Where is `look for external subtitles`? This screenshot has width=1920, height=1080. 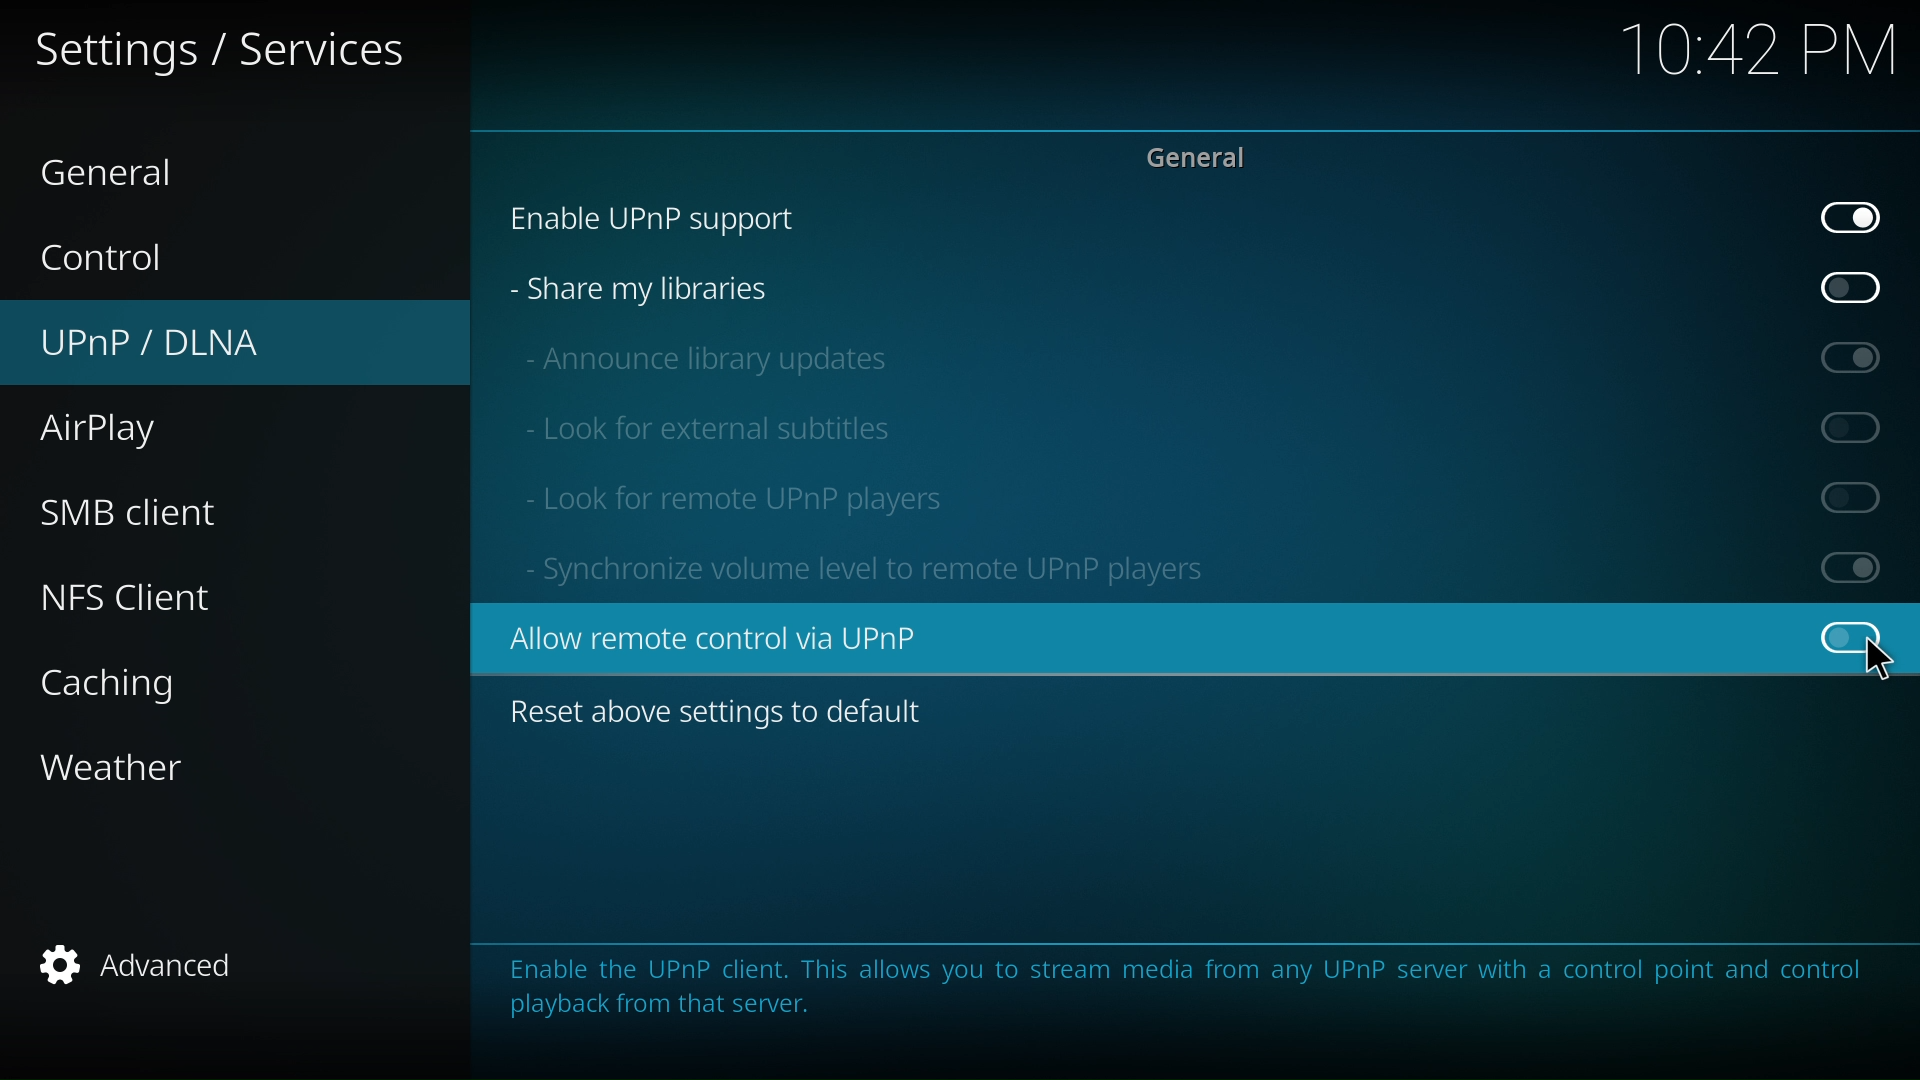
look for external subtitles is located at coordinates (1202, 430).